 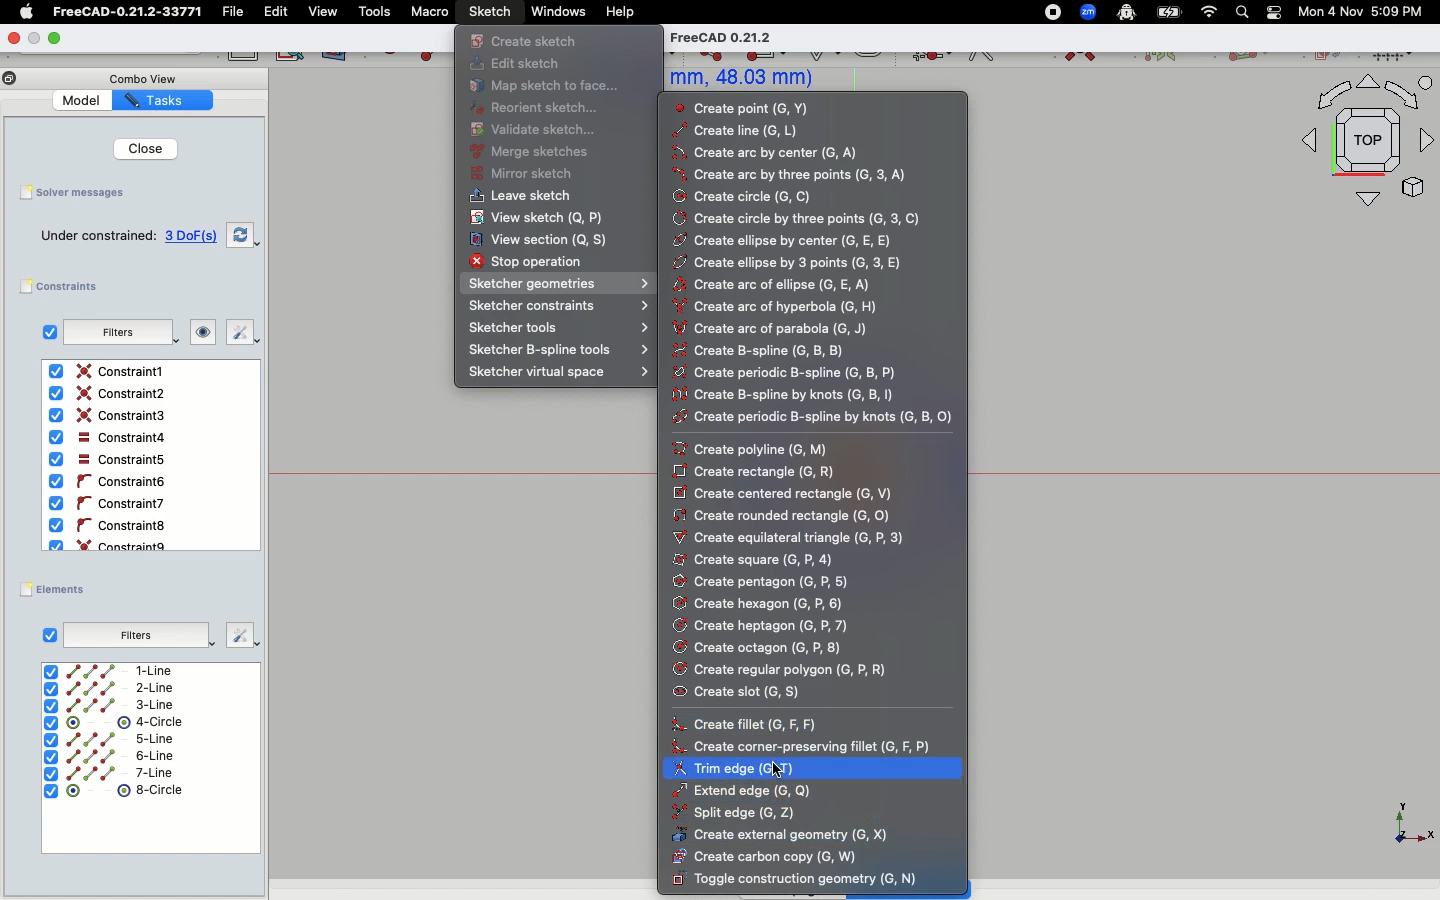 I want to click on mm, 48.03 mm), so click(x=746, y=77).